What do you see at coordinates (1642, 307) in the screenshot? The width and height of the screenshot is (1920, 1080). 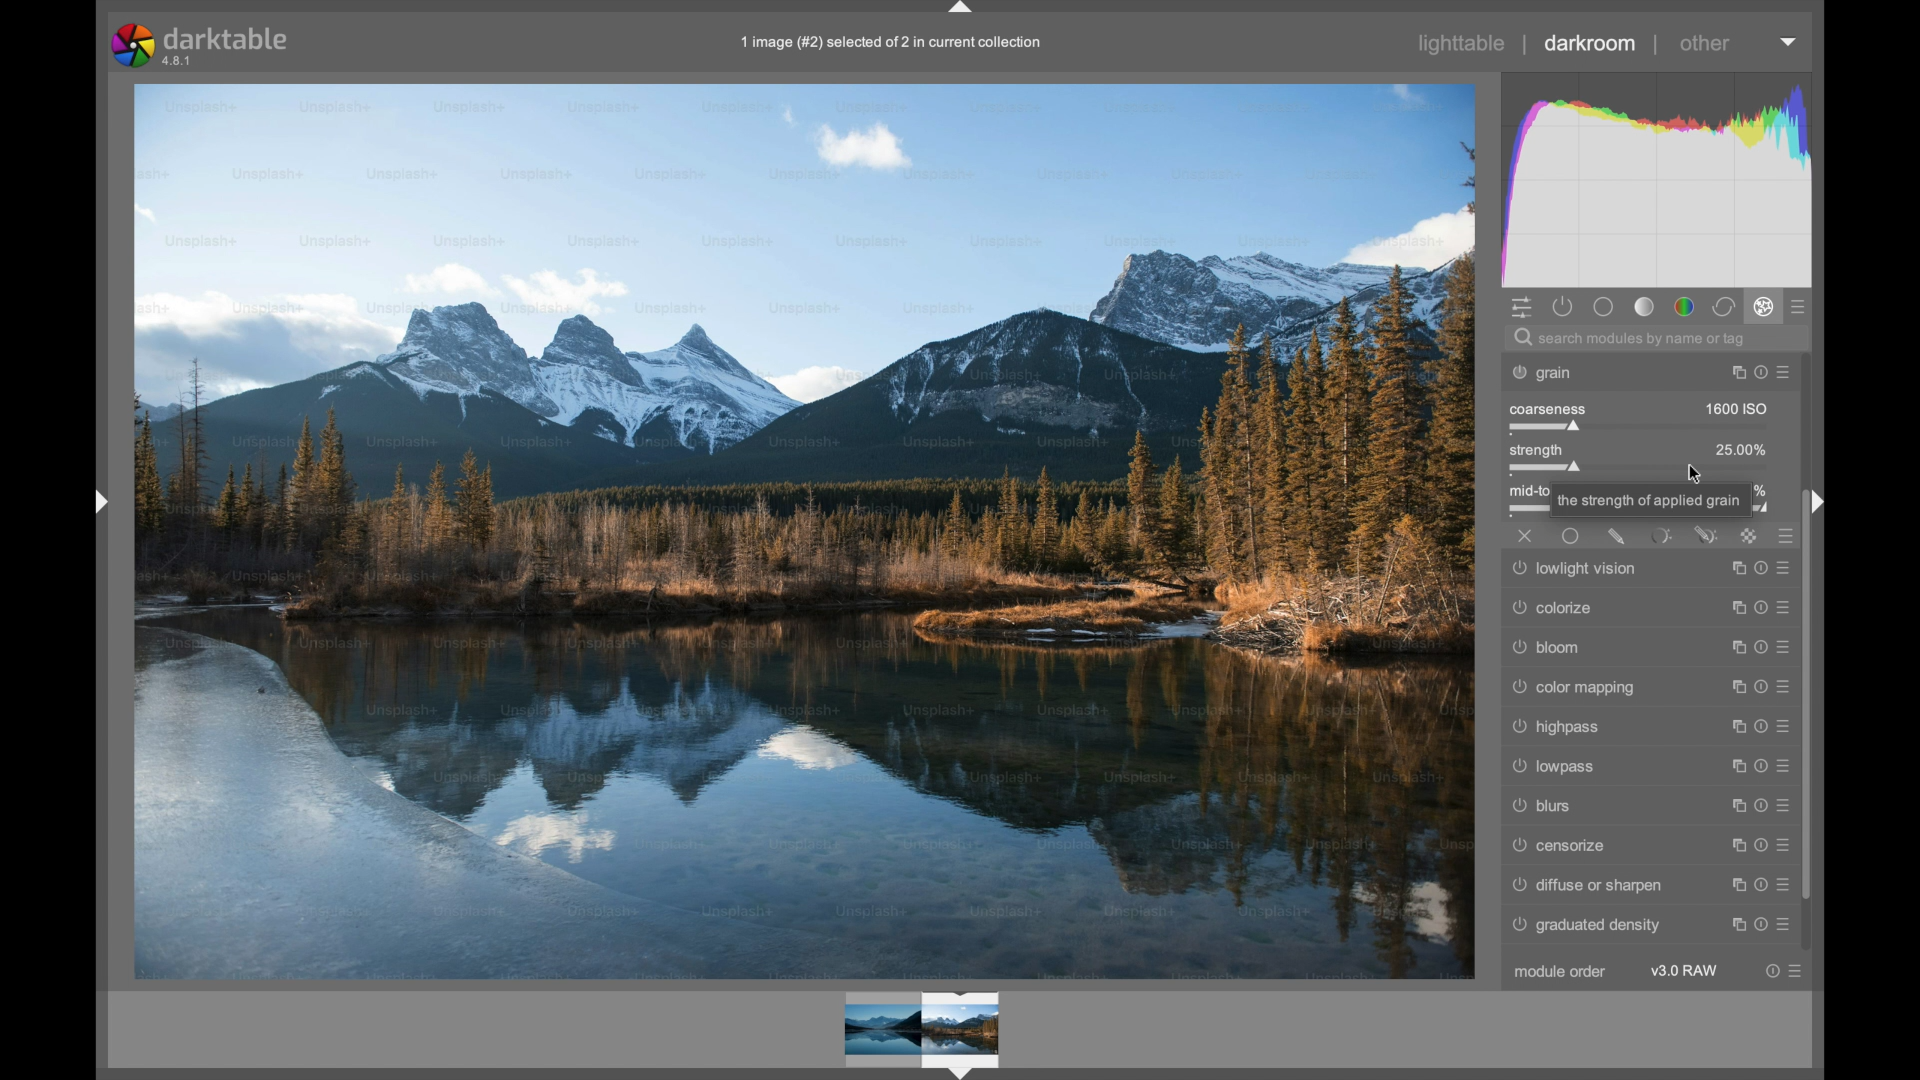 I see `tone` at bounding box center [1642, 307].